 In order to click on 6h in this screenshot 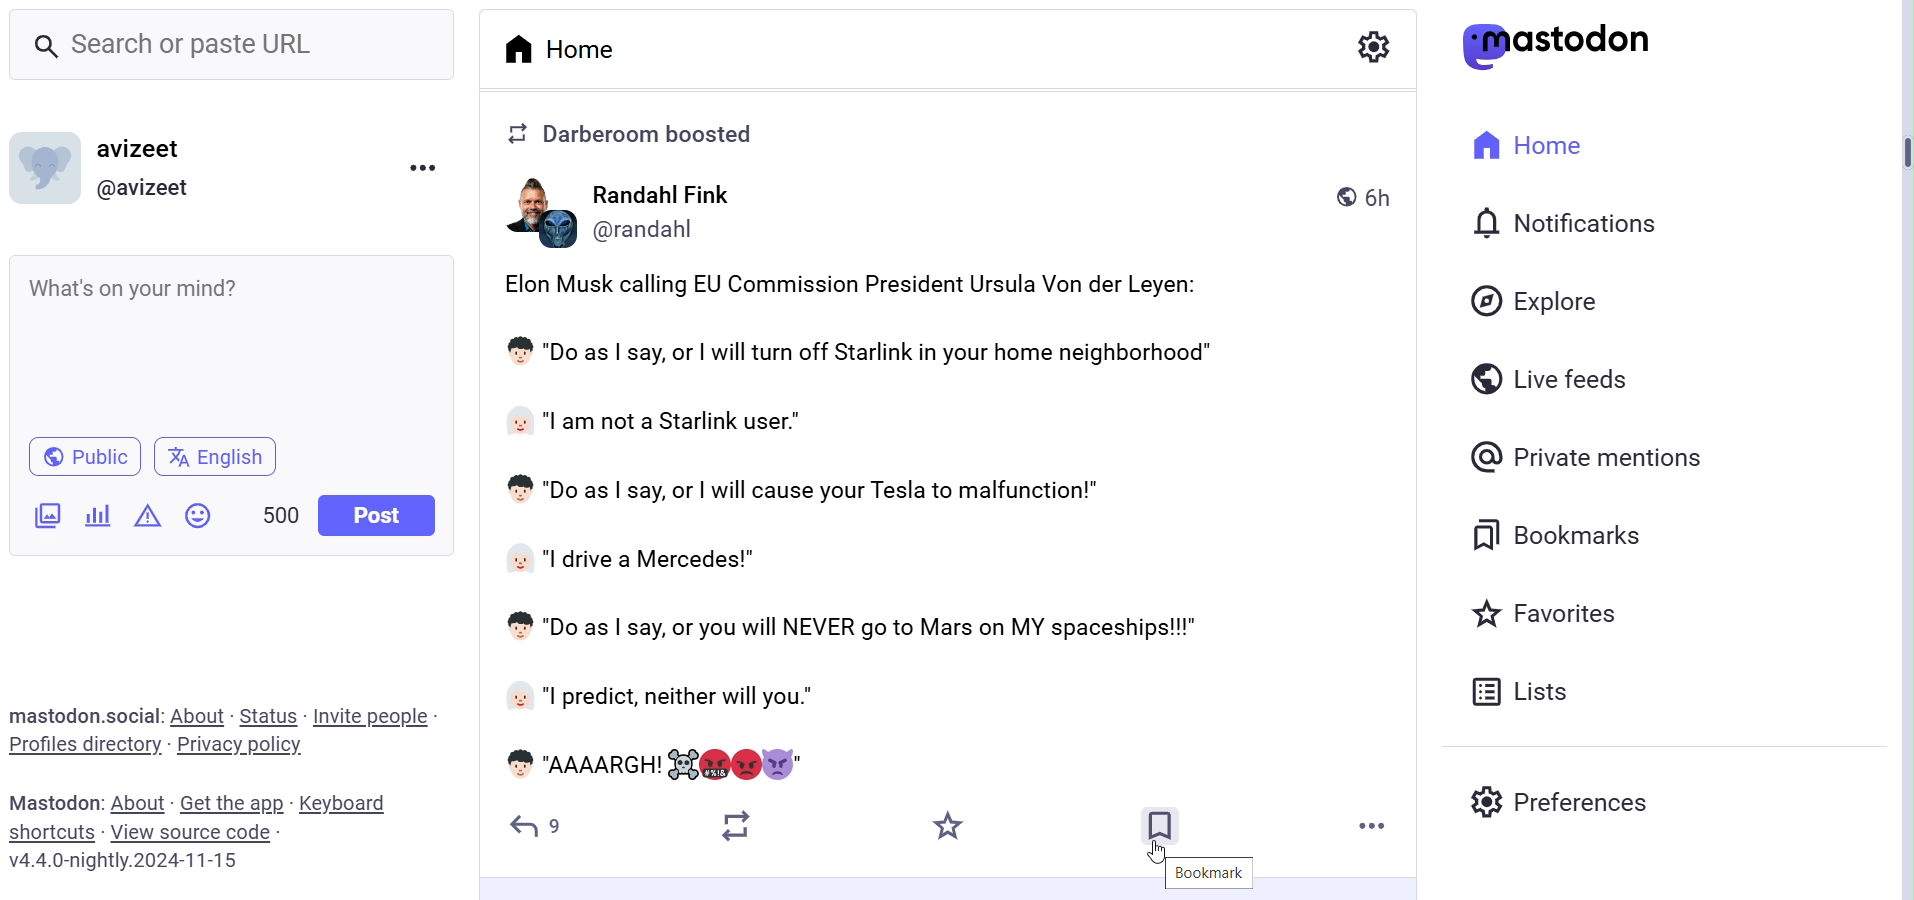, I will do `click(1364, 198)`.